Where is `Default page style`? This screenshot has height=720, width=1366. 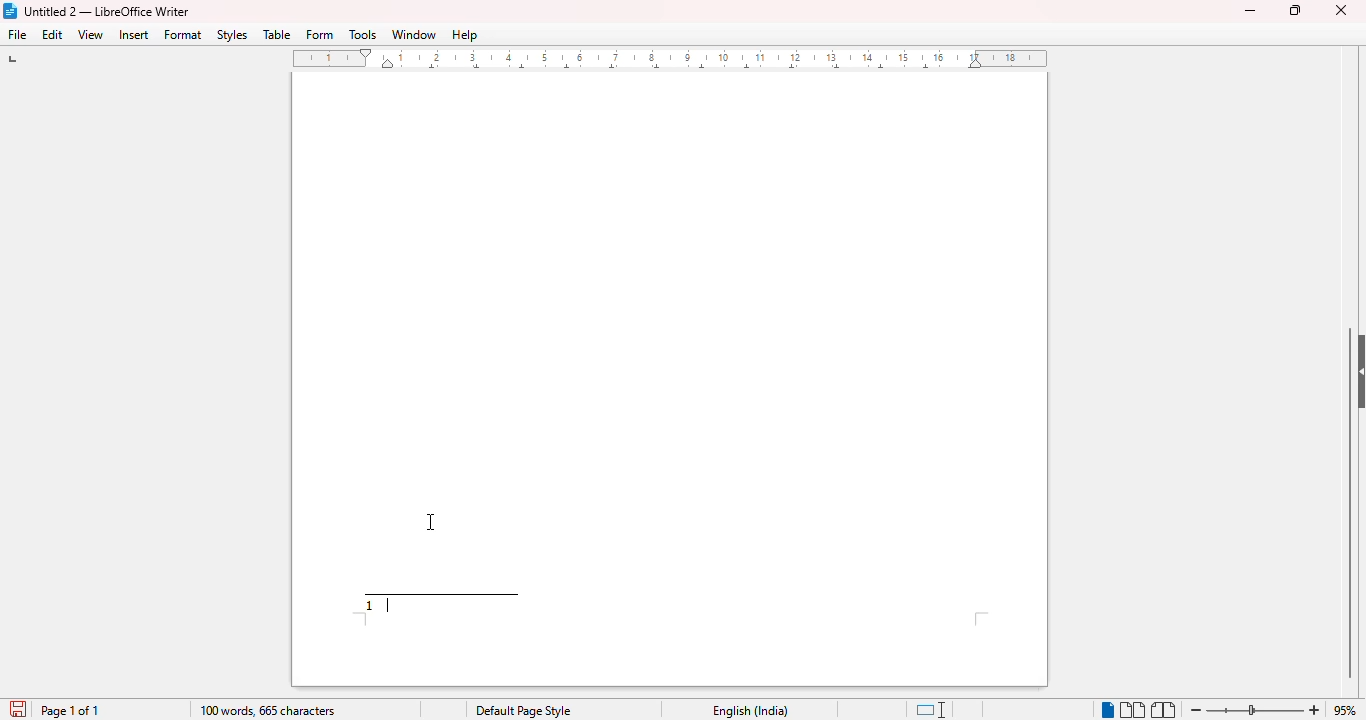
Default page style is located at coordinates (522, 711).